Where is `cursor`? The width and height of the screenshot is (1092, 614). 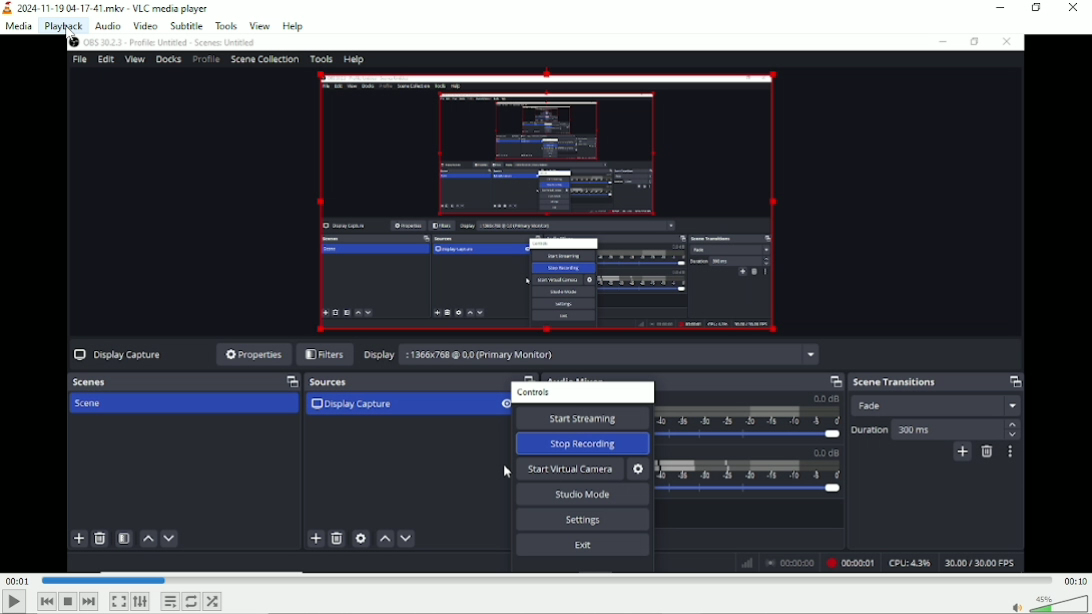
cursor is located at coordinates (73, 35).